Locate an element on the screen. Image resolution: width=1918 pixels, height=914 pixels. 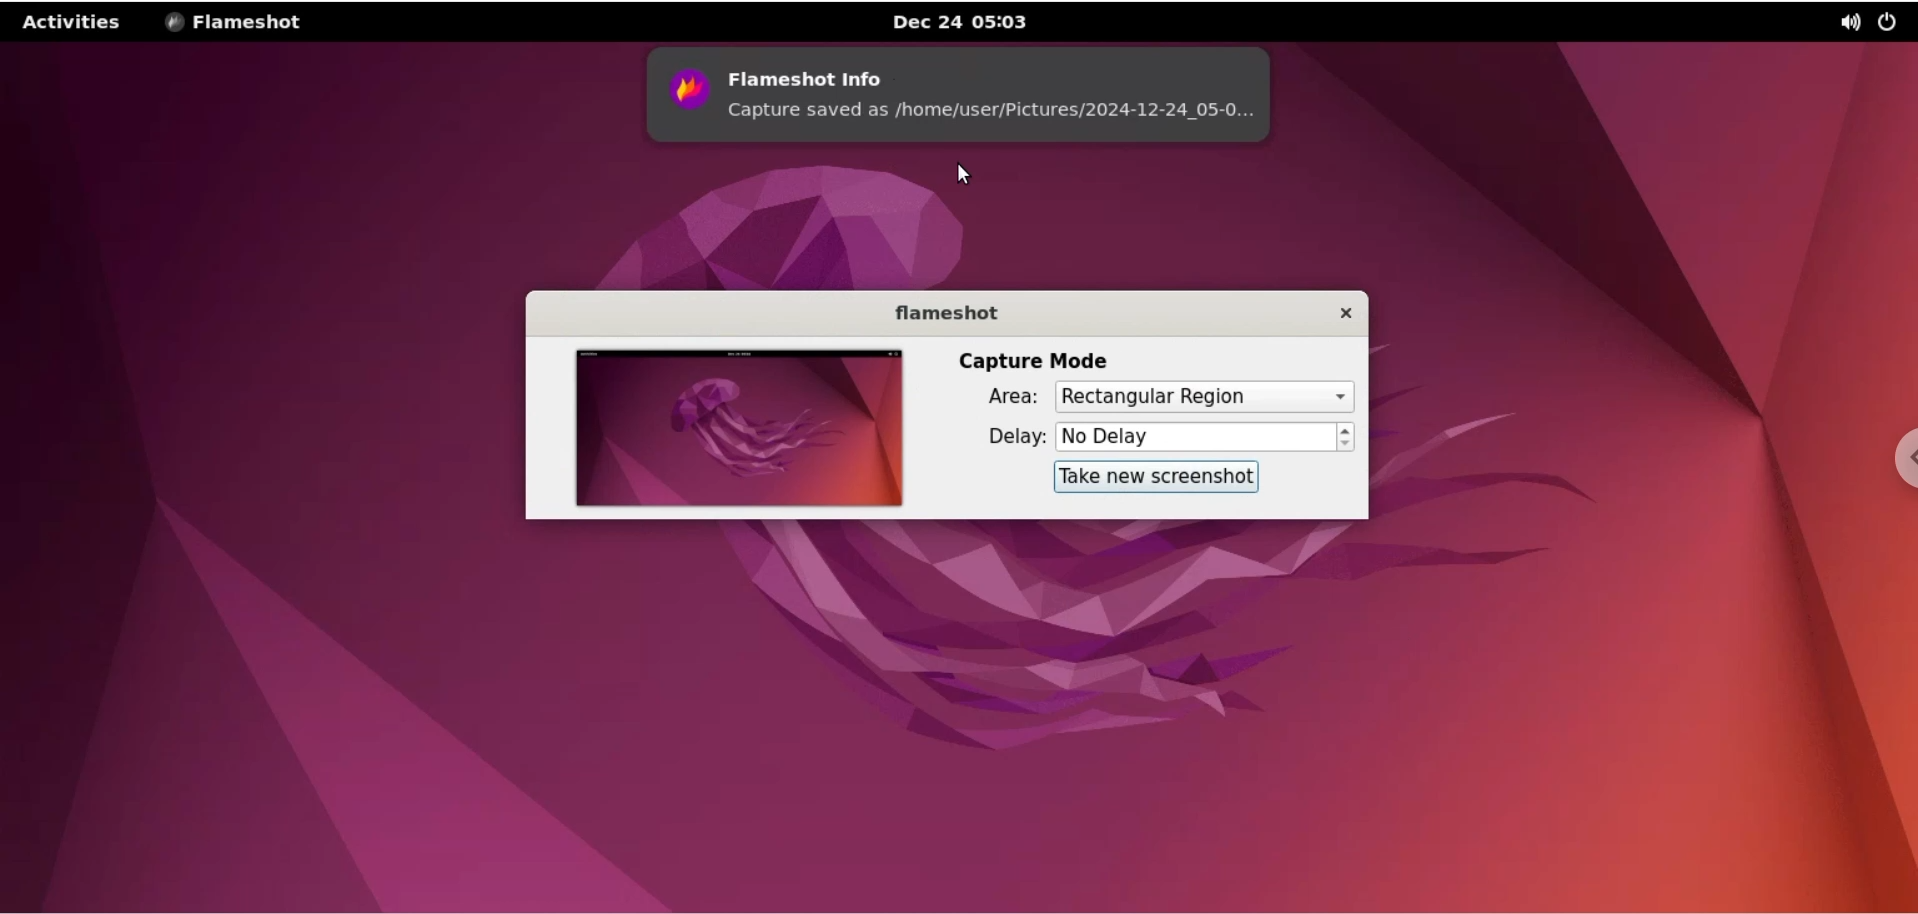
area options is located at coordinates (1205, 397).